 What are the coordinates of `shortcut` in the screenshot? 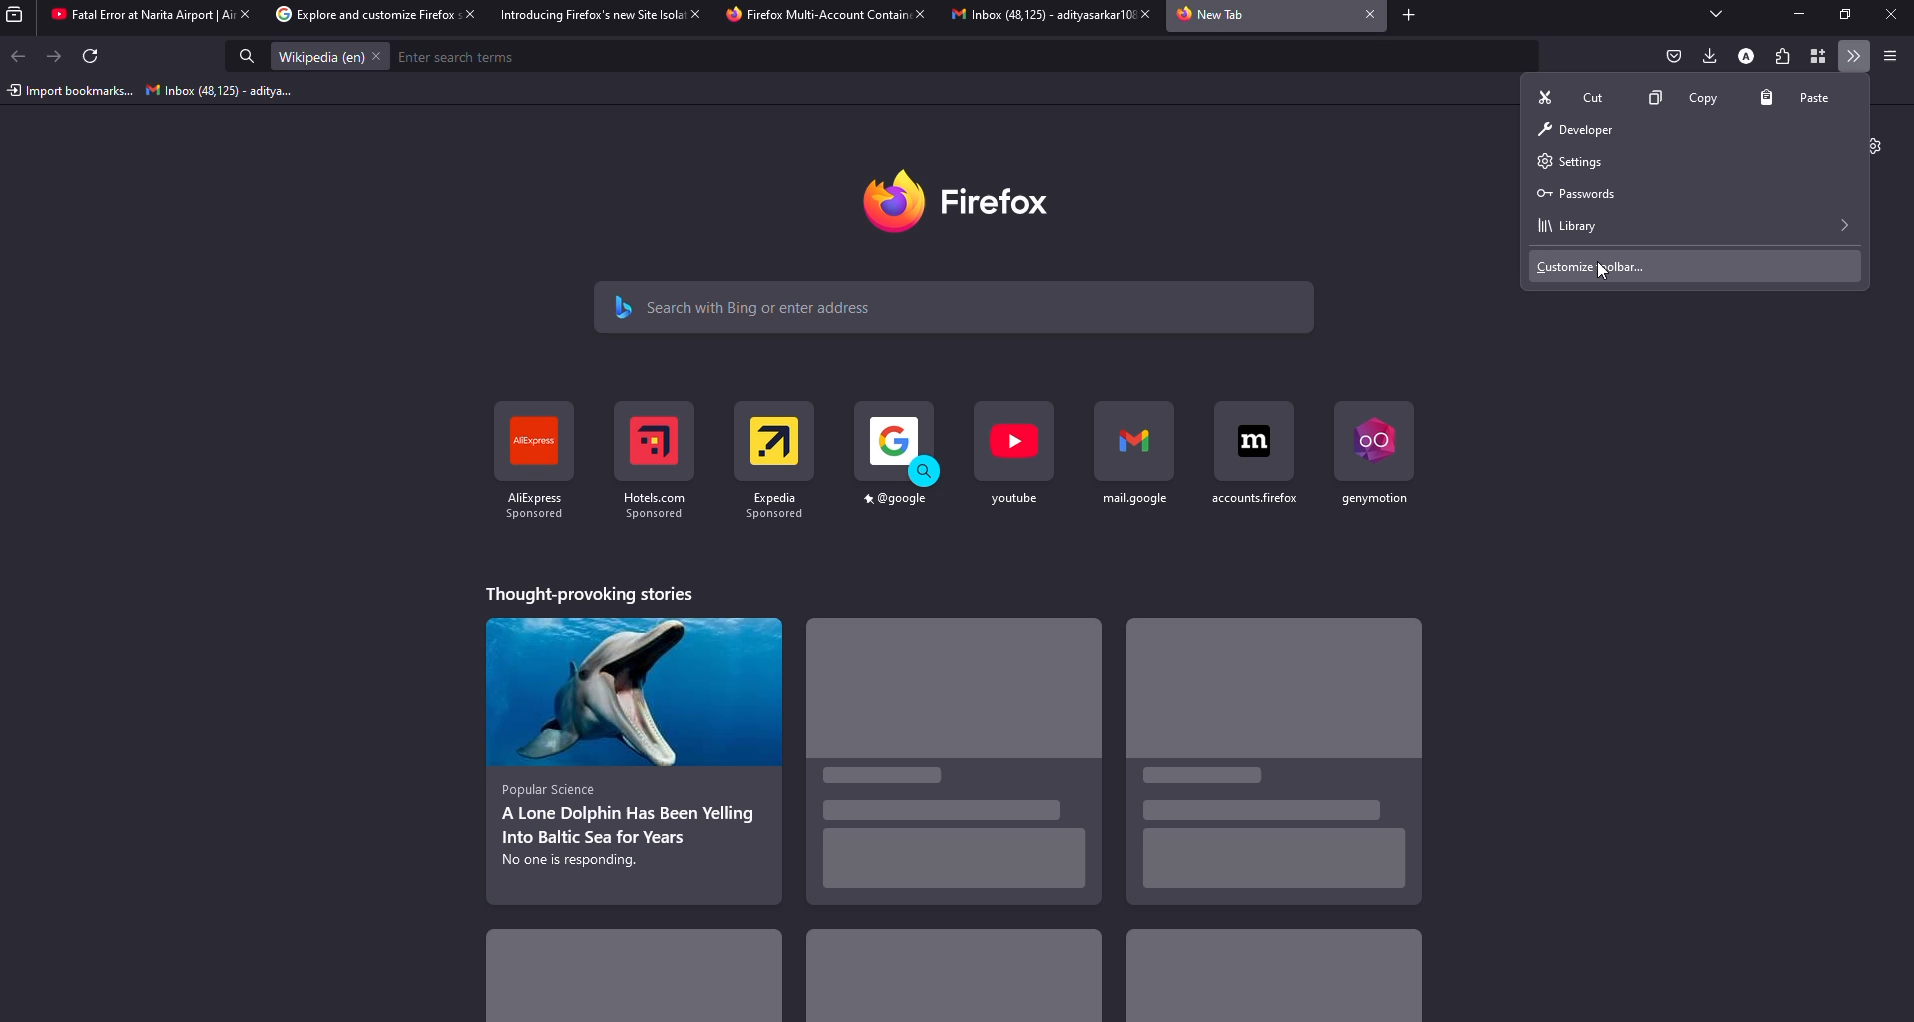 It's located at (774, 459).